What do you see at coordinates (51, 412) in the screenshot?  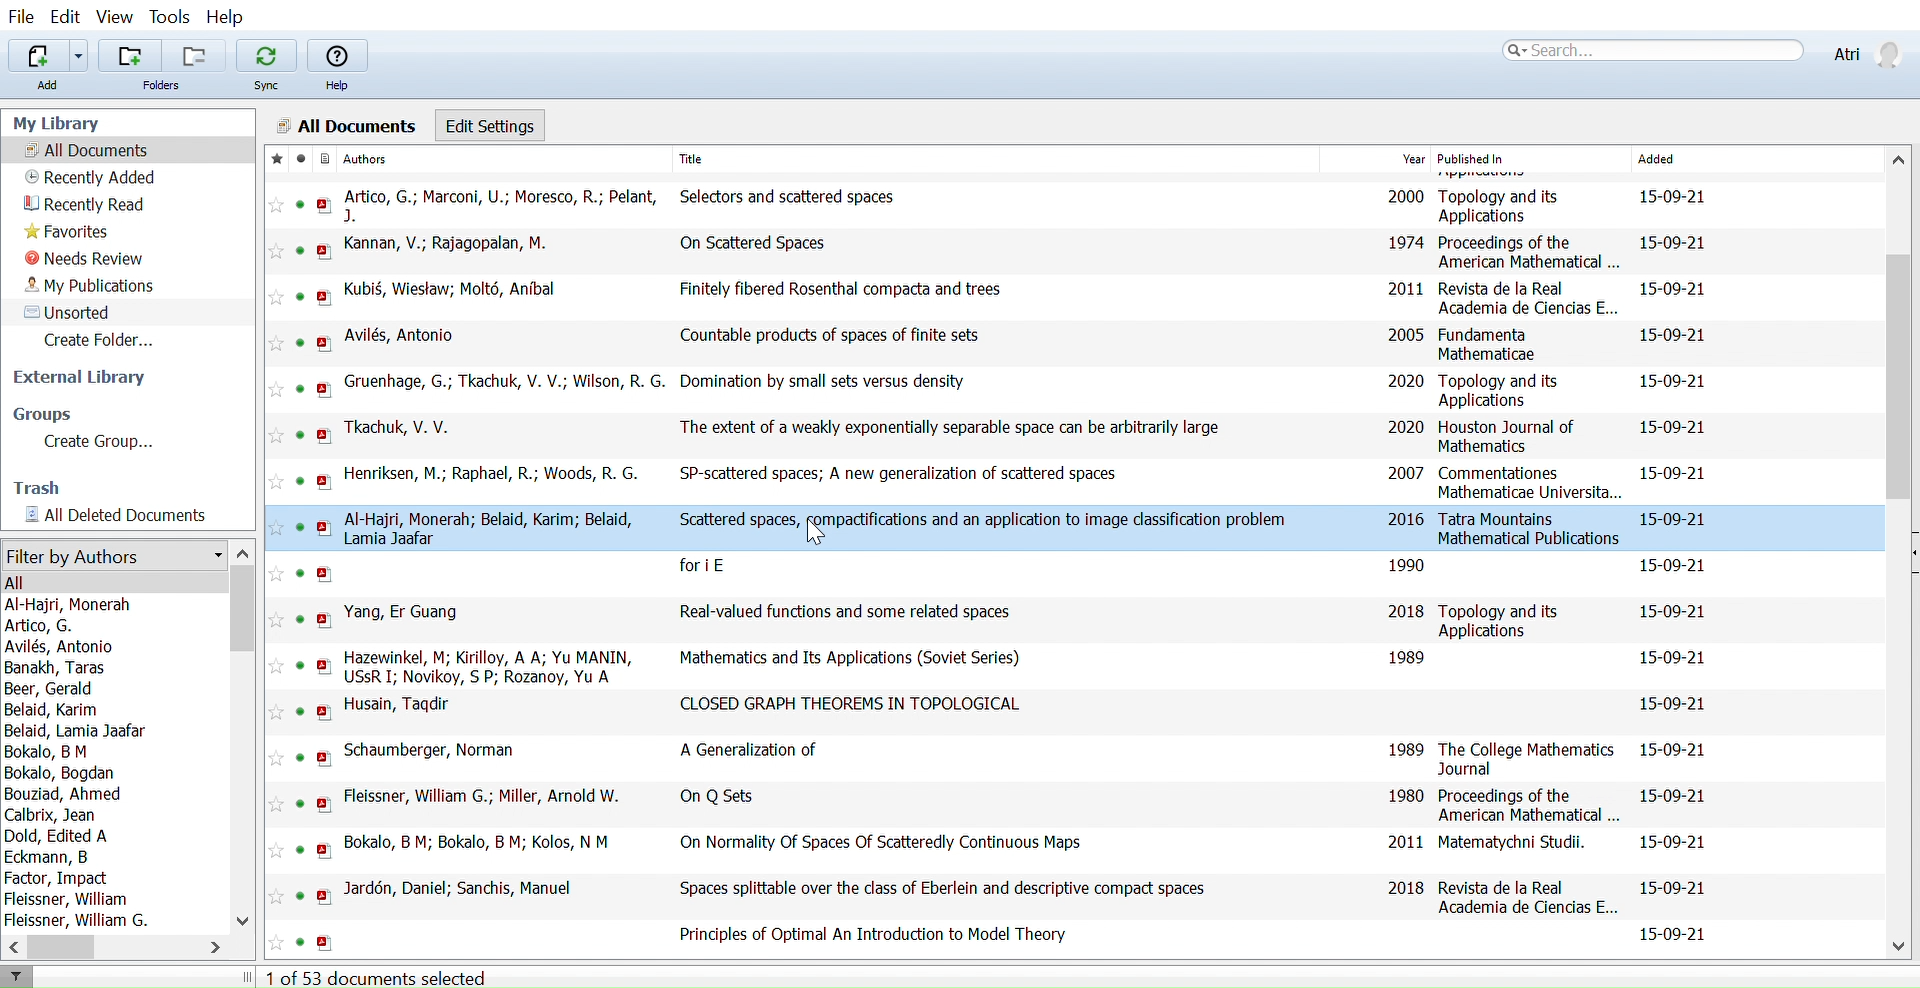 I see `Groups` at bounding box center [51, 412].